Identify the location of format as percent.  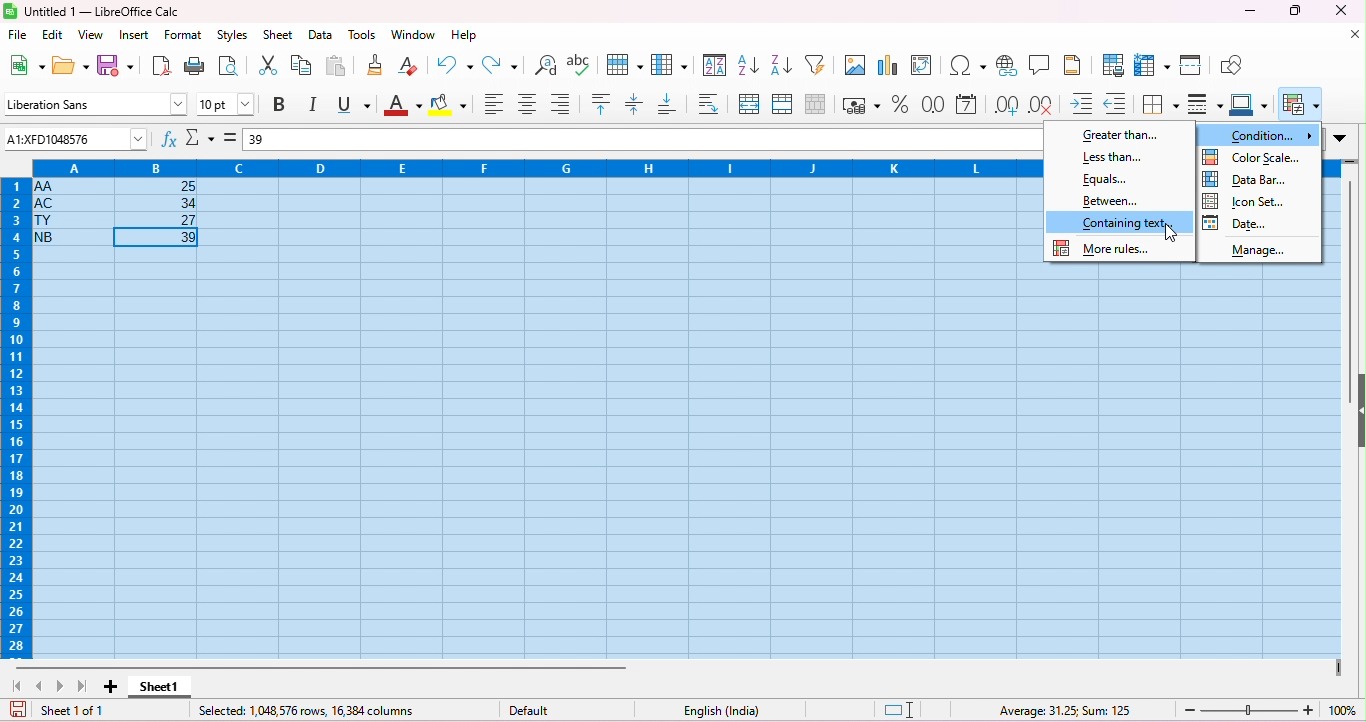
(900, 103).